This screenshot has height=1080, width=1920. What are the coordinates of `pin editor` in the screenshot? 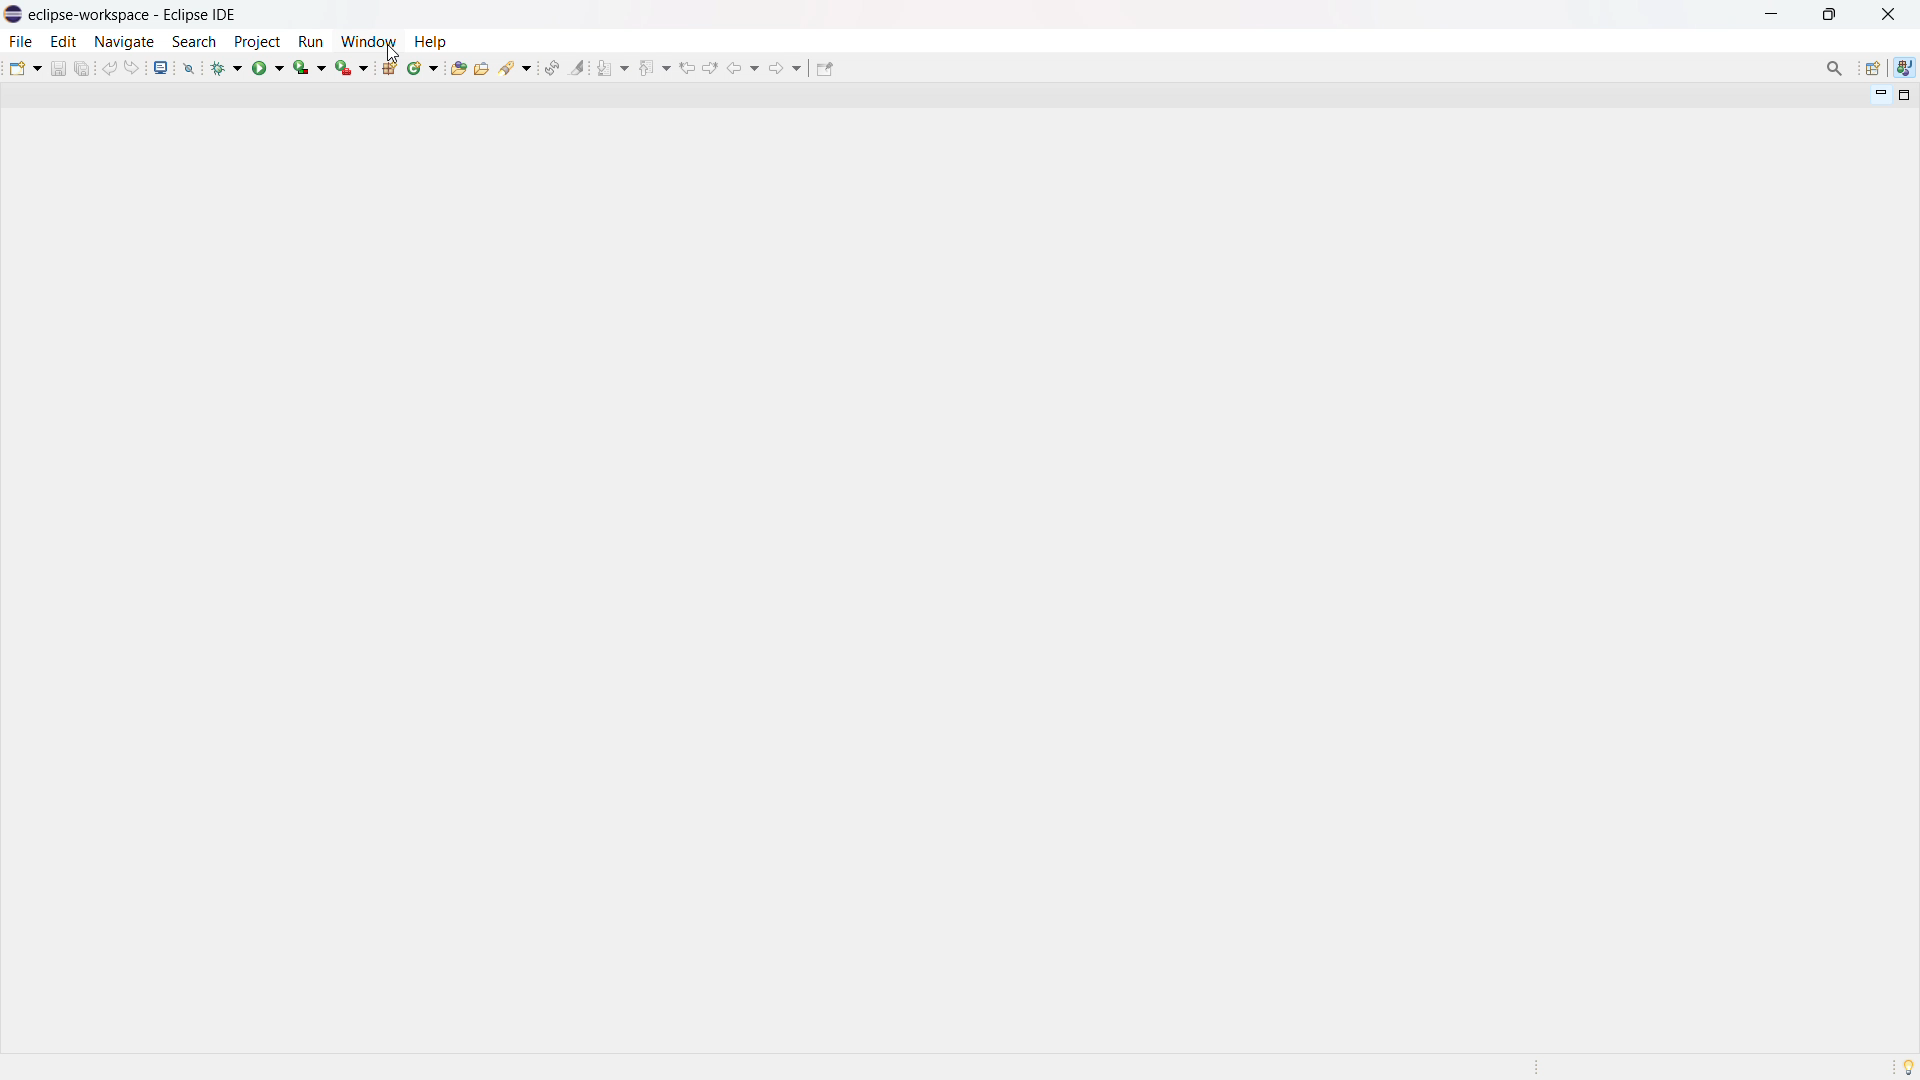 It's located at (824, 69).